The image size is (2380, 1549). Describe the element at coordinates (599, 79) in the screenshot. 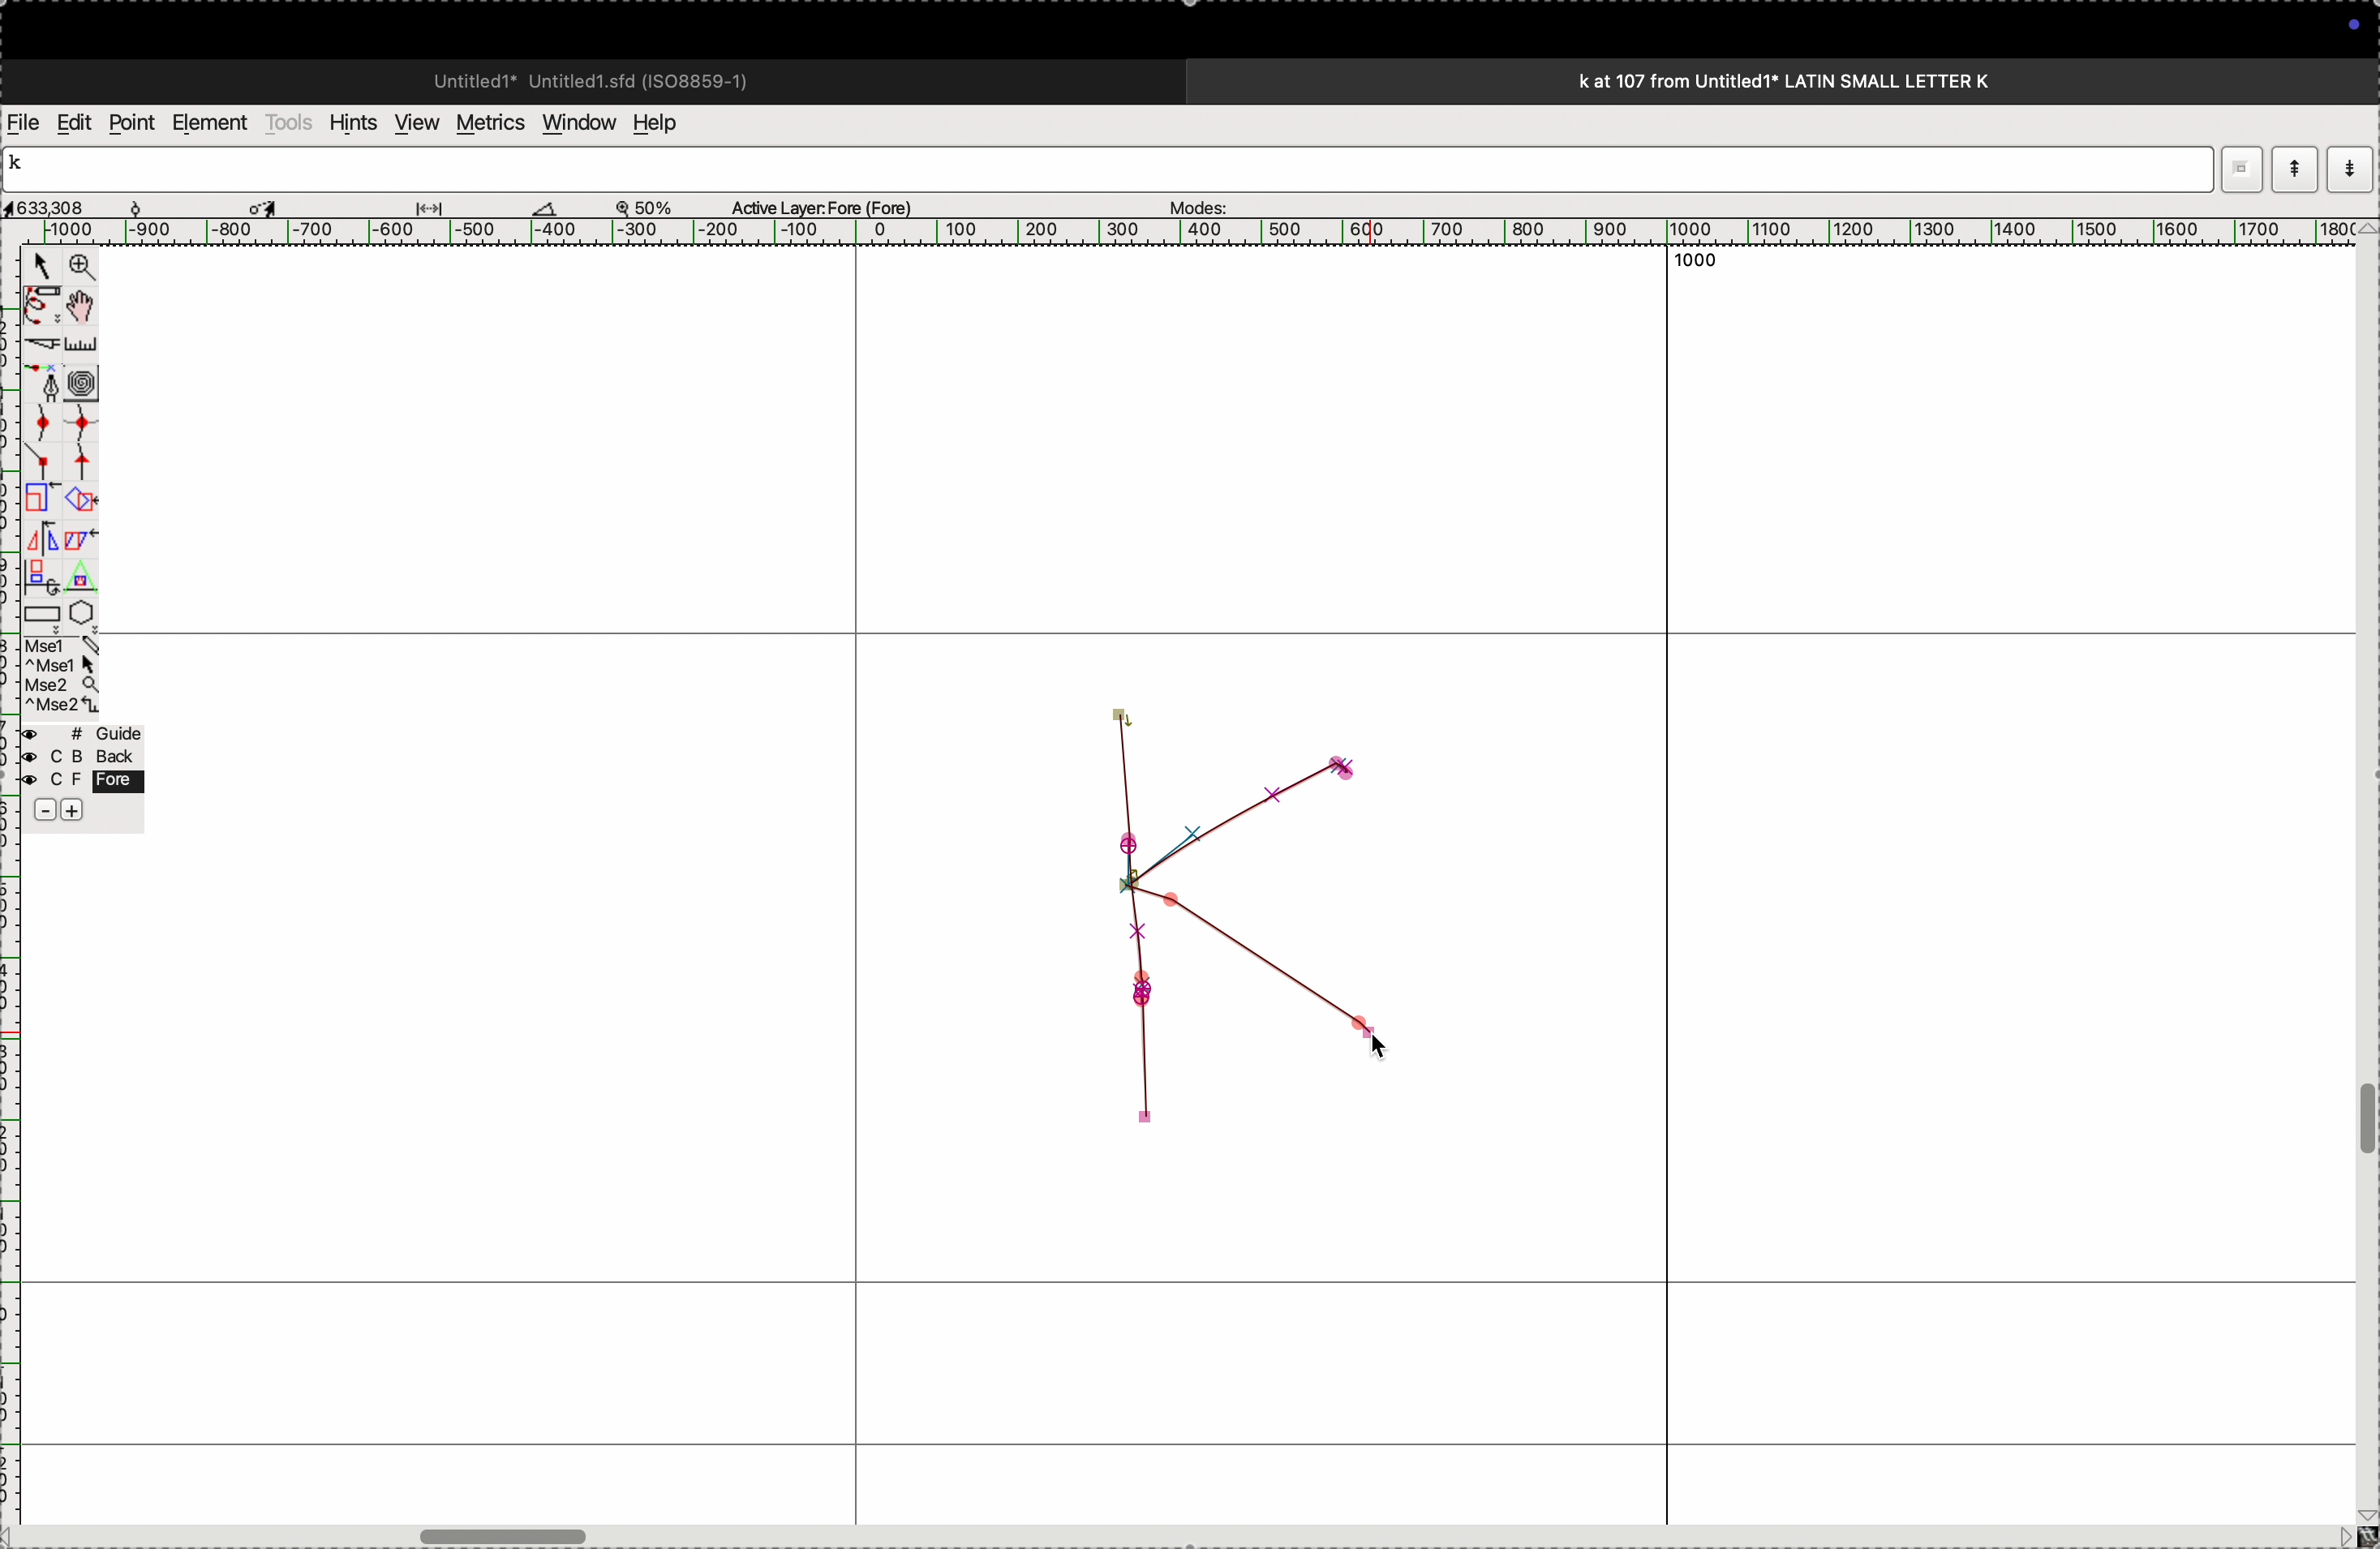

I see `untitled std` at that location.